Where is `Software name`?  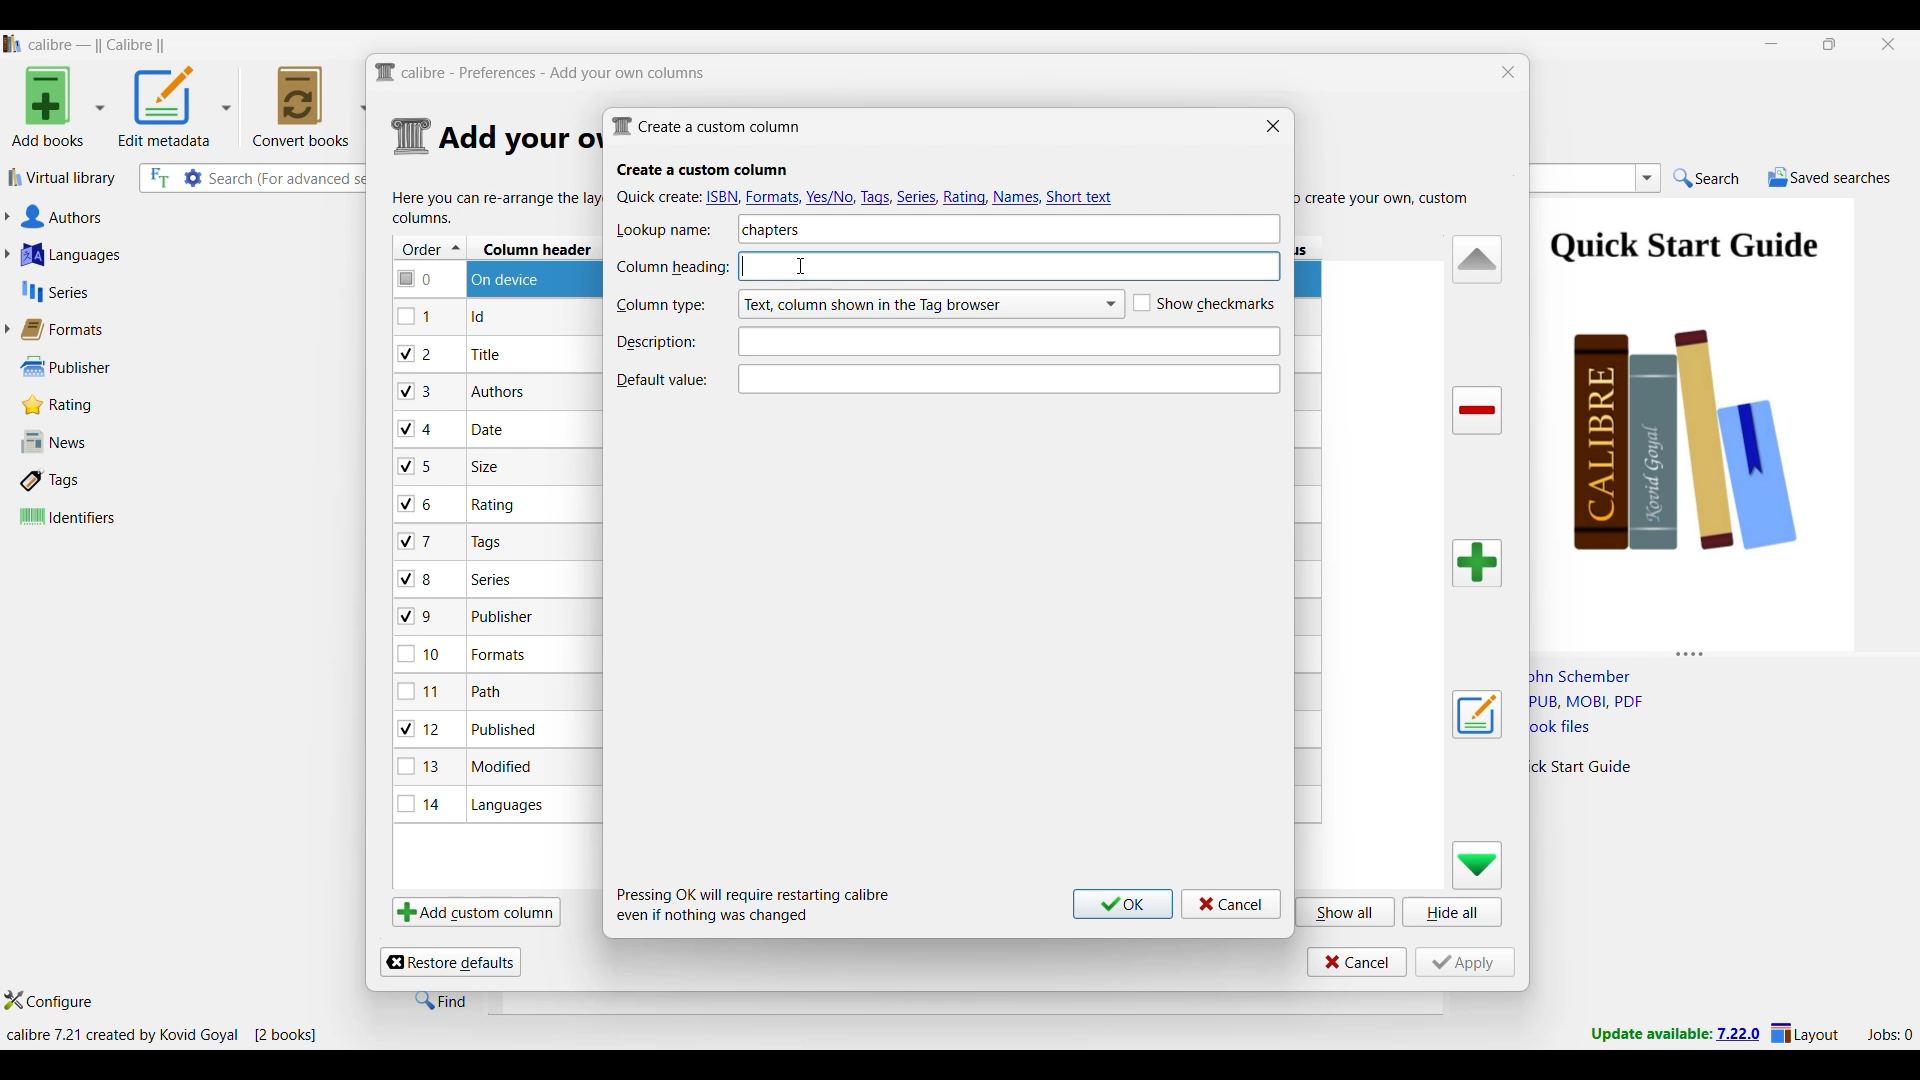
Software name is located at coordinates (98, 45).